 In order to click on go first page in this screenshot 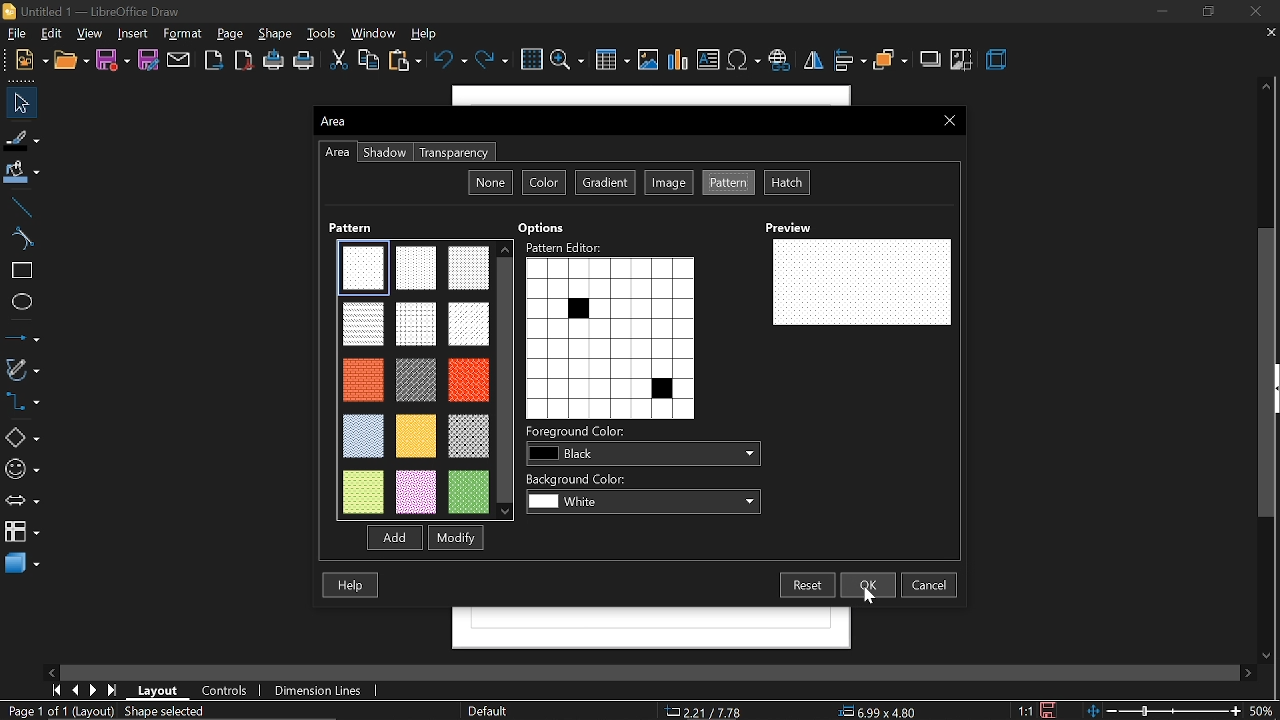, I will do `click(54, 690)`.